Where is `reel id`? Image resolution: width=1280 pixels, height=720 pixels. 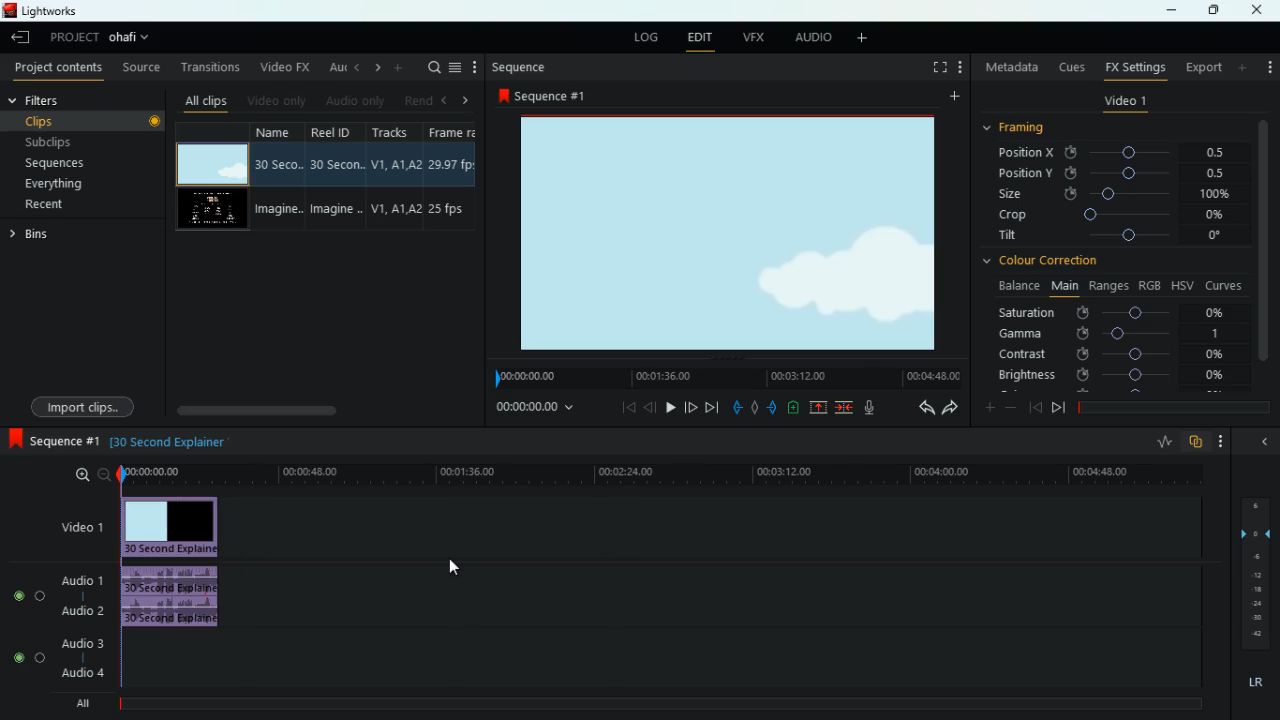 reel id is located at coordinates (337, 131).